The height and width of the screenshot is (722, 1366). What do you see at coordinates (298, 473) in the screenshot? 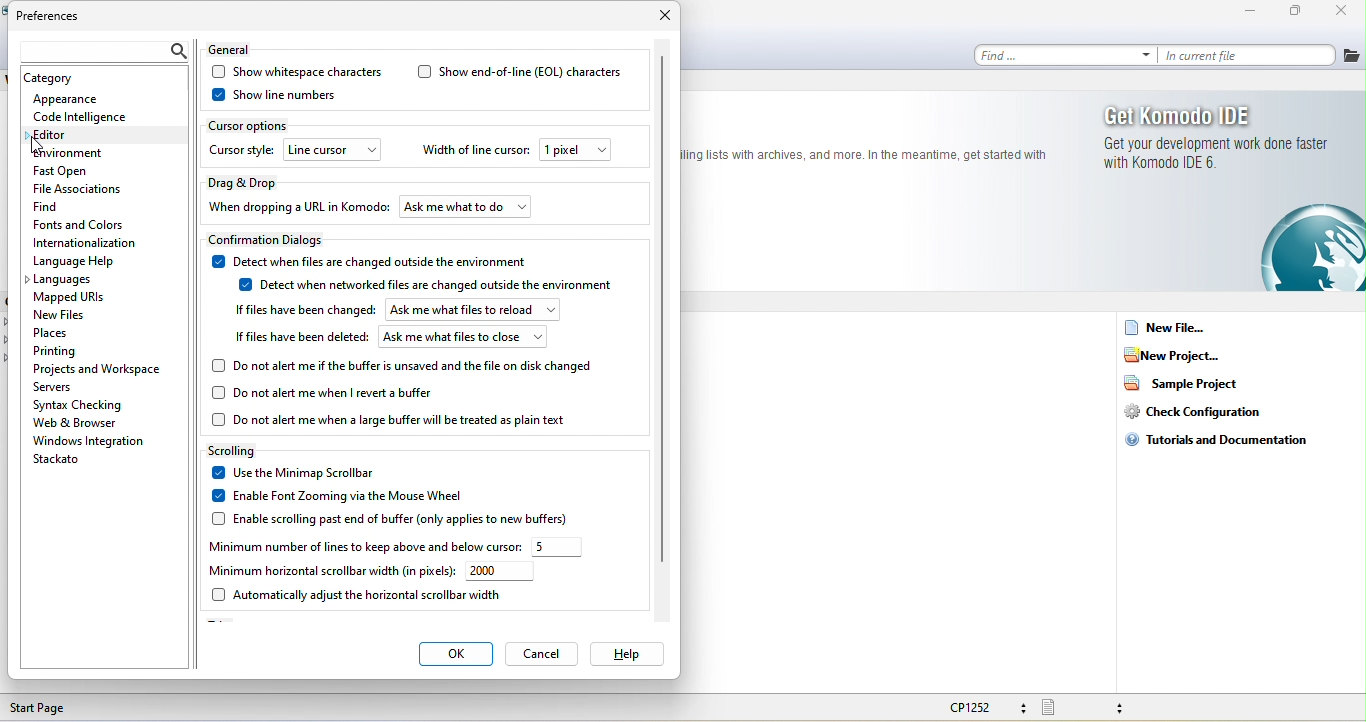
I see `use the minimap scrollbar` at bounding box center [298, 473].